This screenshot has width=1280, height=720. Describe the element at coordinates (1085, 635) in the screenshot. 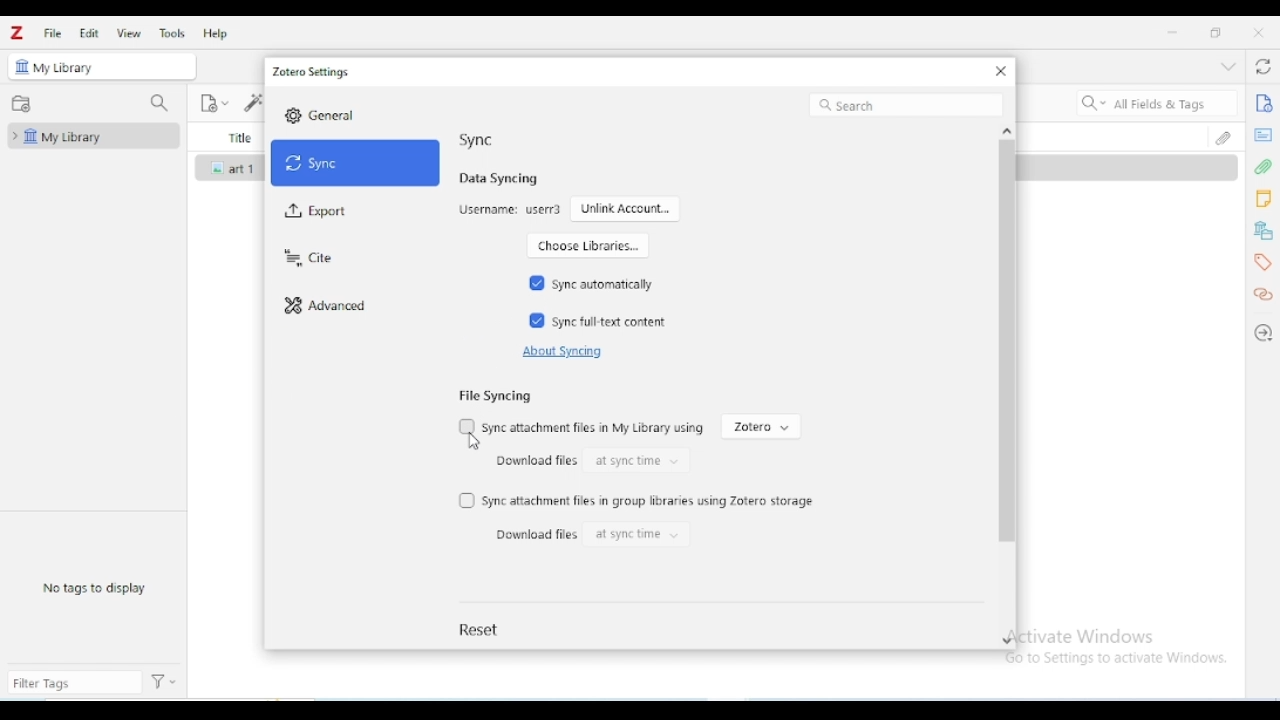

I see `Activate Windows` at that location.